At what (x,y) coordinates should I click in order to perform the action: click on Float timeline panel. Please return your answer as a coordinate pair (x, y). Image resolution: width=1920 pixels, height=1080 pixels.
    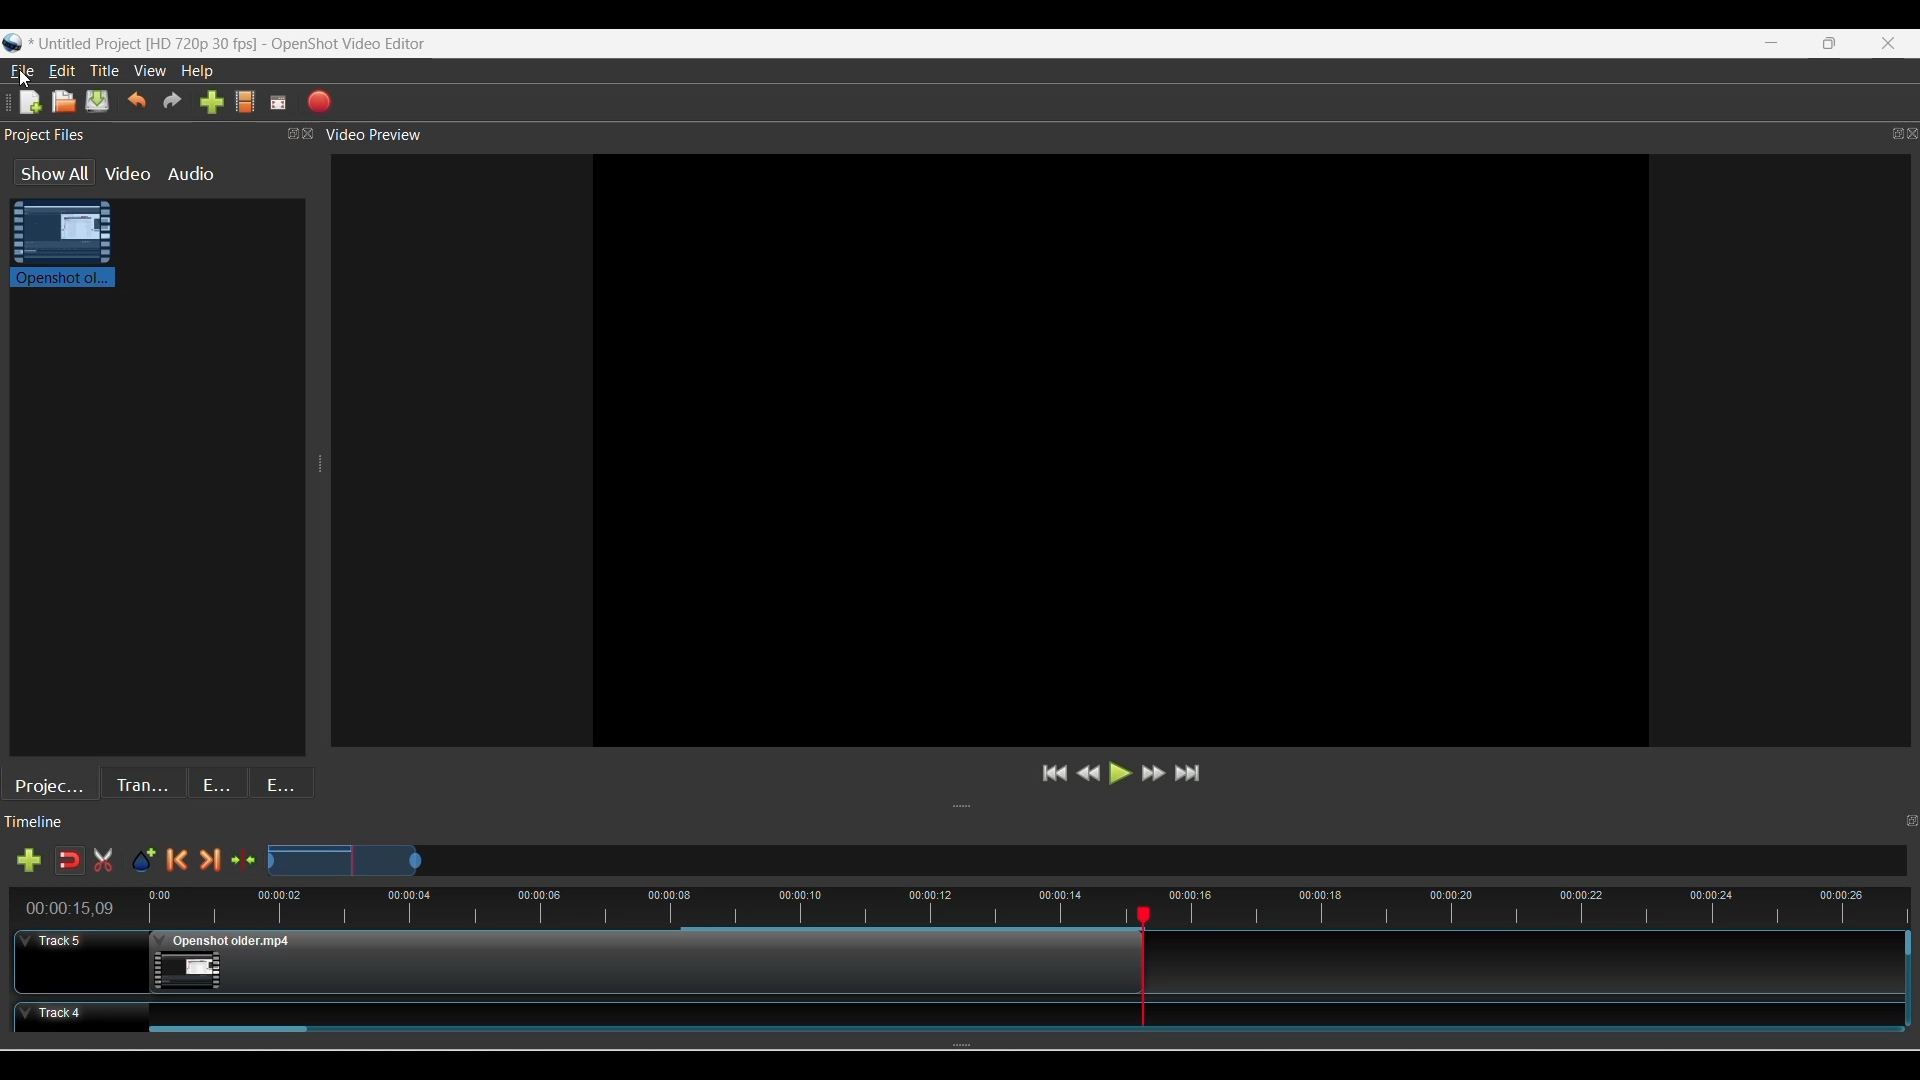
    Looking at the image, I should click on (1912, 821).